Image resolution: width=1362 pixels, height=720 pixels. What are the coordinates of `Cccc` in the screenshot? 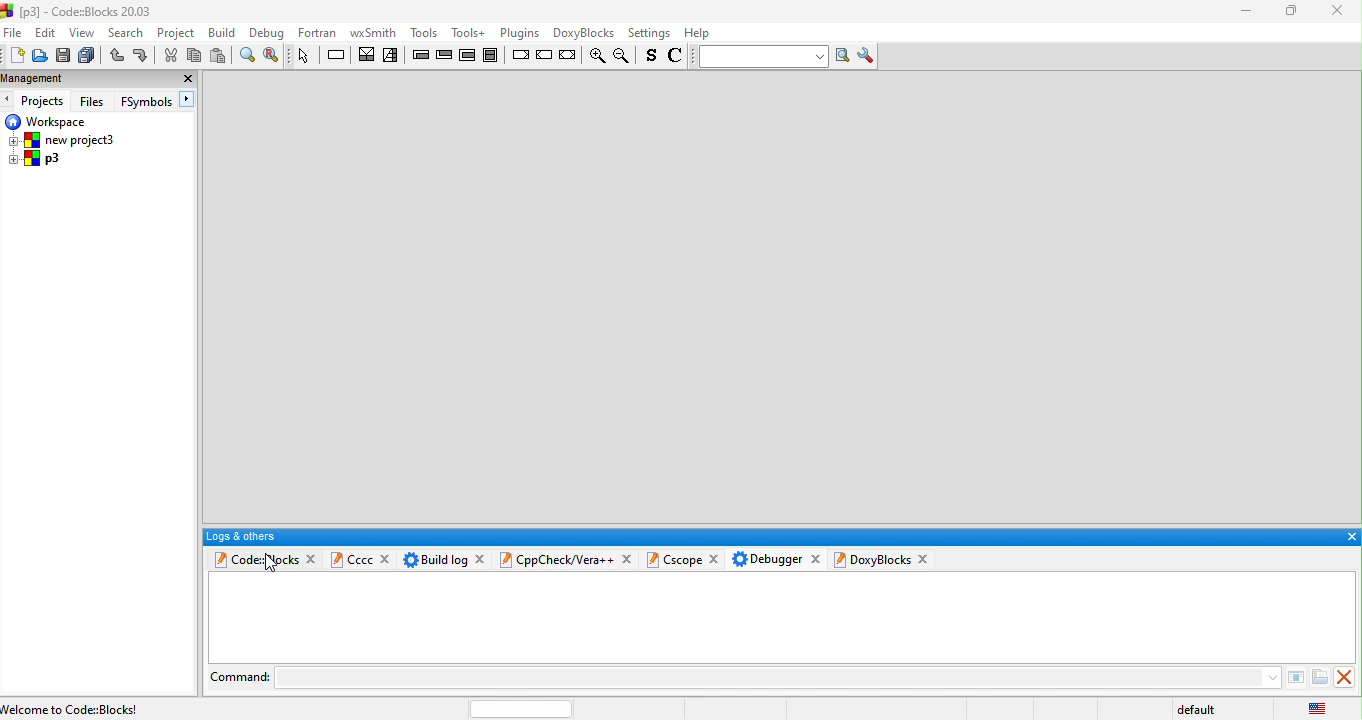 It's located at (351, 558).